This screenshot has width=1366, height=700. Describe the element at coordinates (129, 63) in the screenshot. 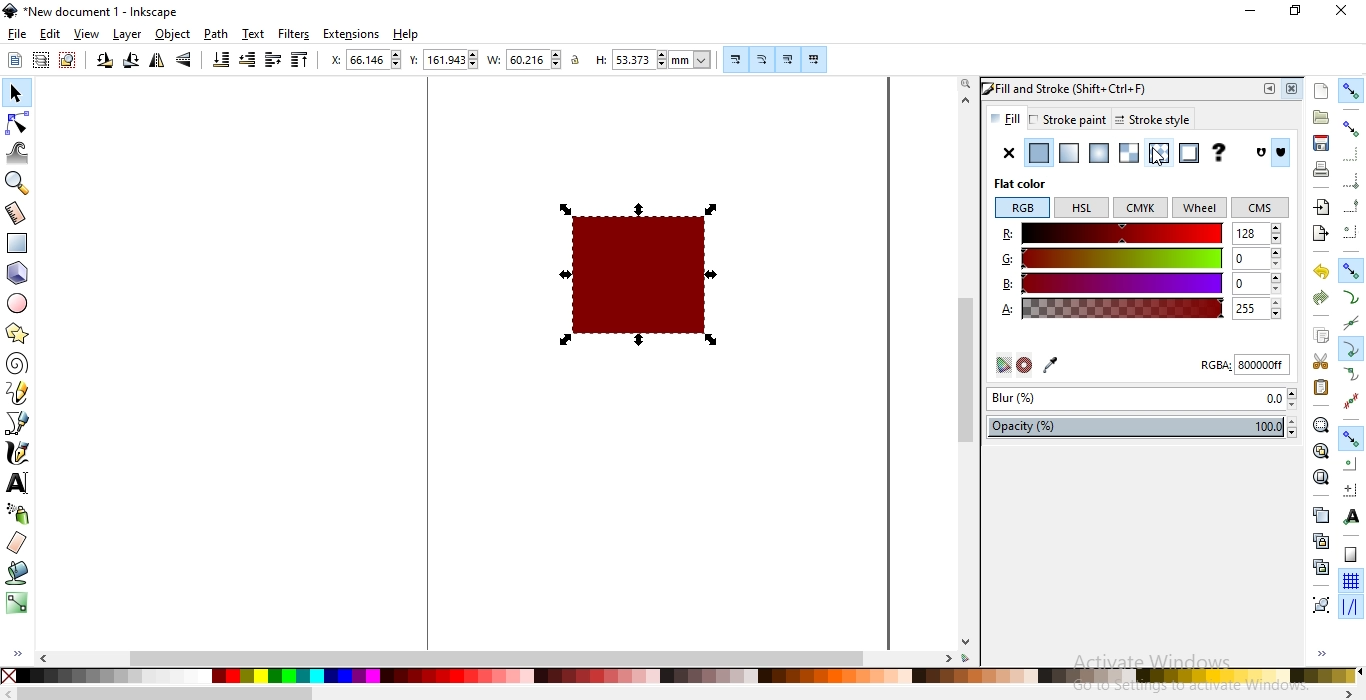

I see `rotate 90 clockwiise` at that location.